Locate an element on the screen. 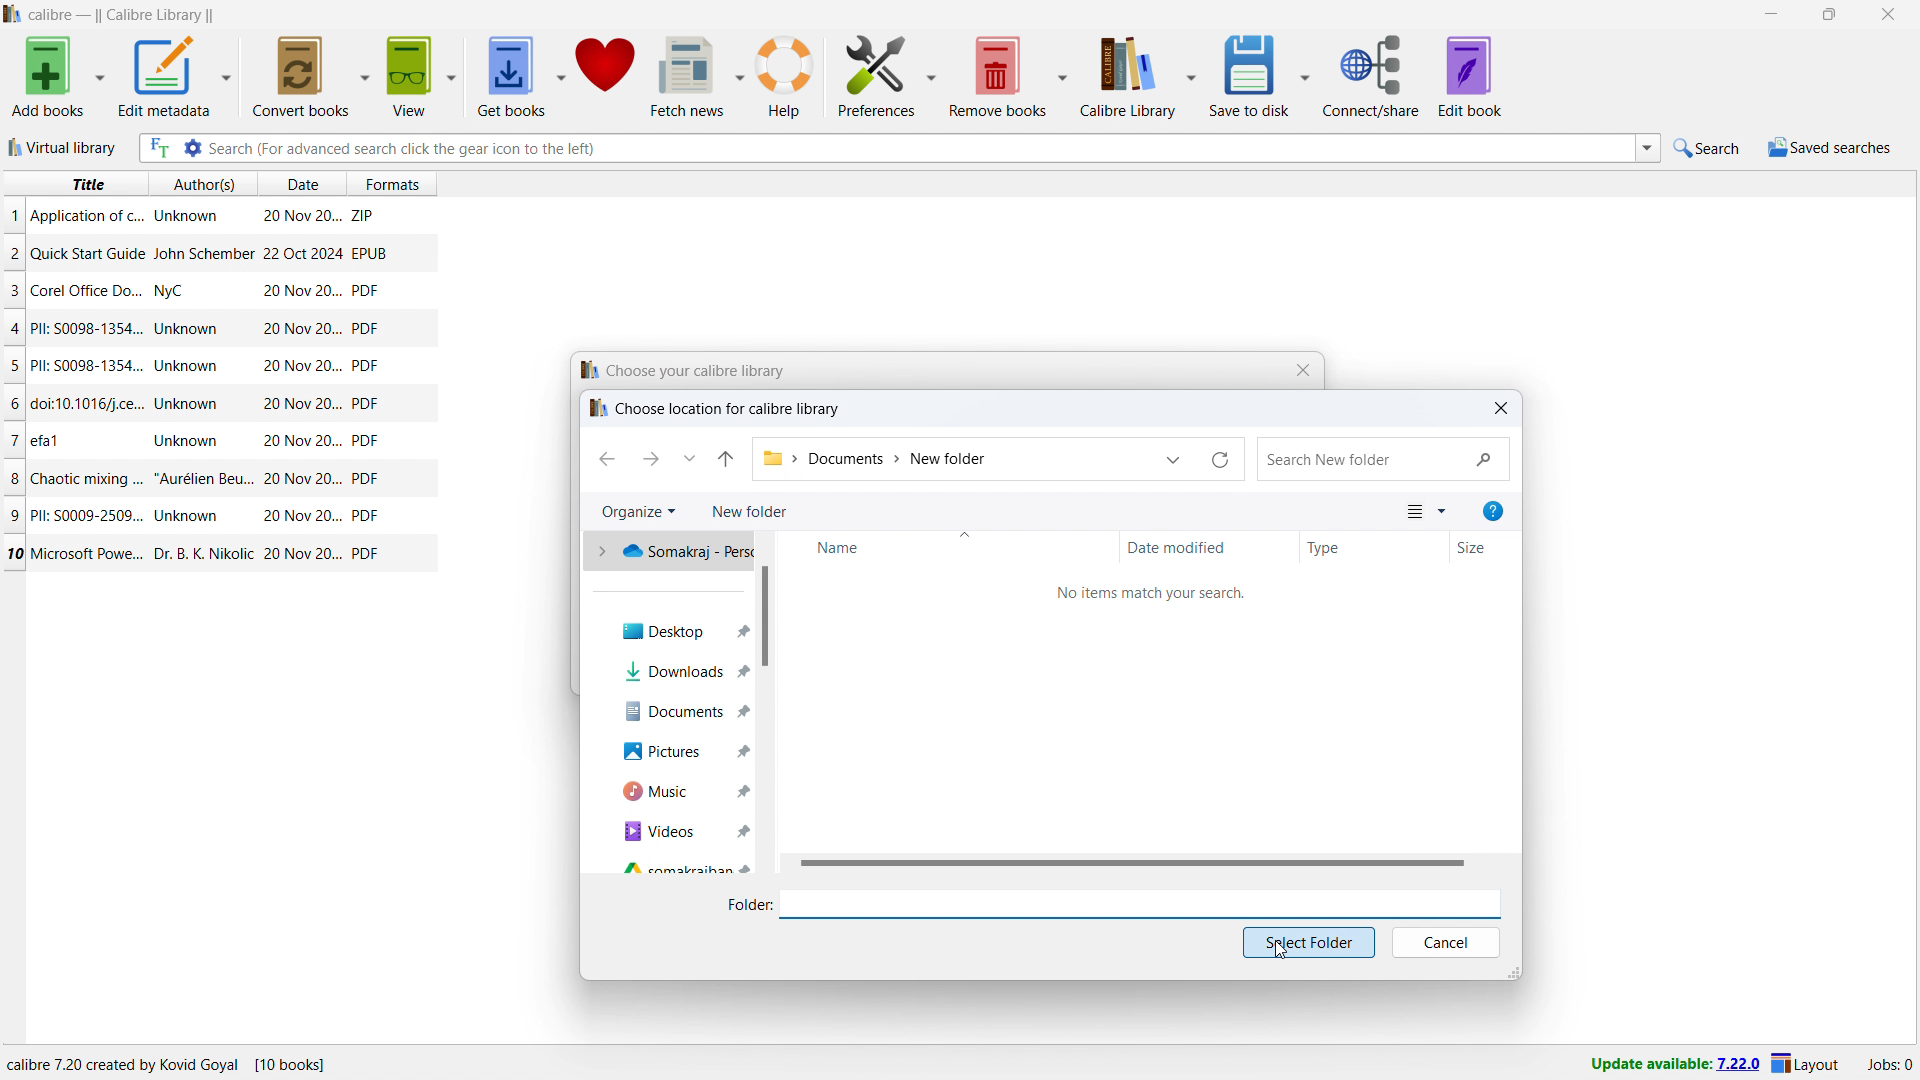 Image resolution: width=1920 pixels, height=1080 pixels. add books options is located at coordinates (100, 76).